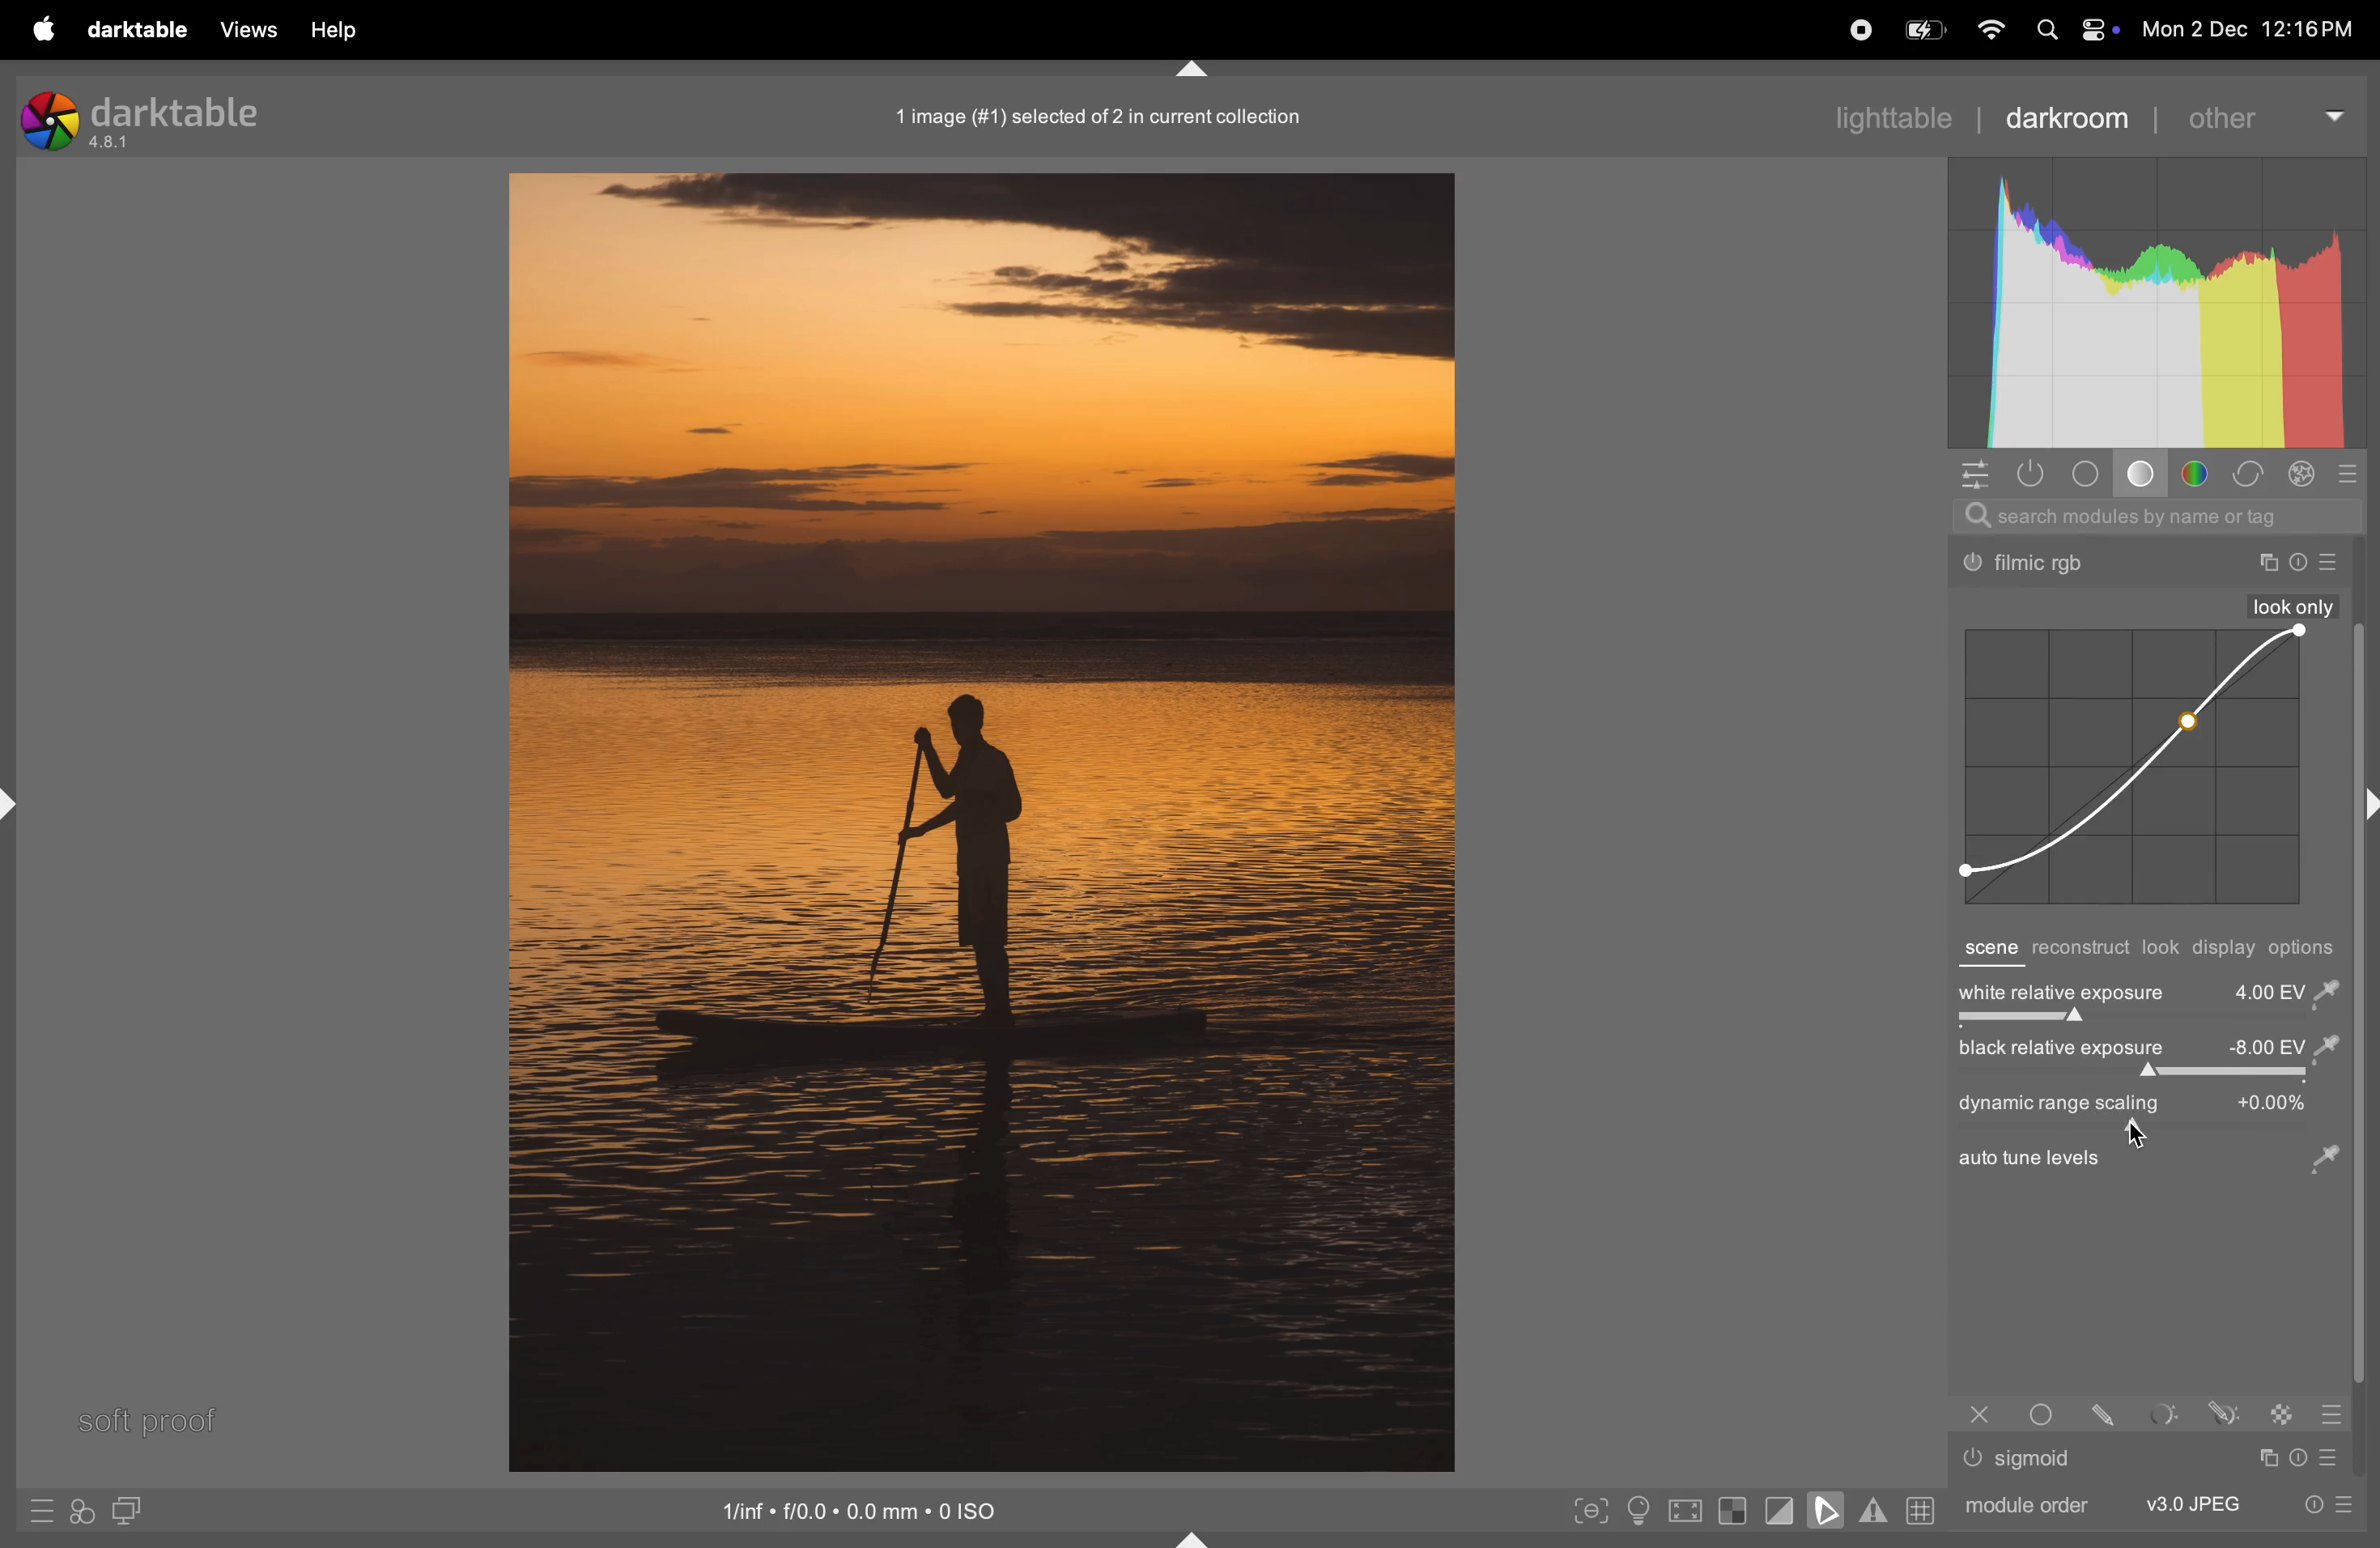  What do you see at coordinates (2302, 474) in the screenshot?
I see `effect` at bounding box center [2302, 474].